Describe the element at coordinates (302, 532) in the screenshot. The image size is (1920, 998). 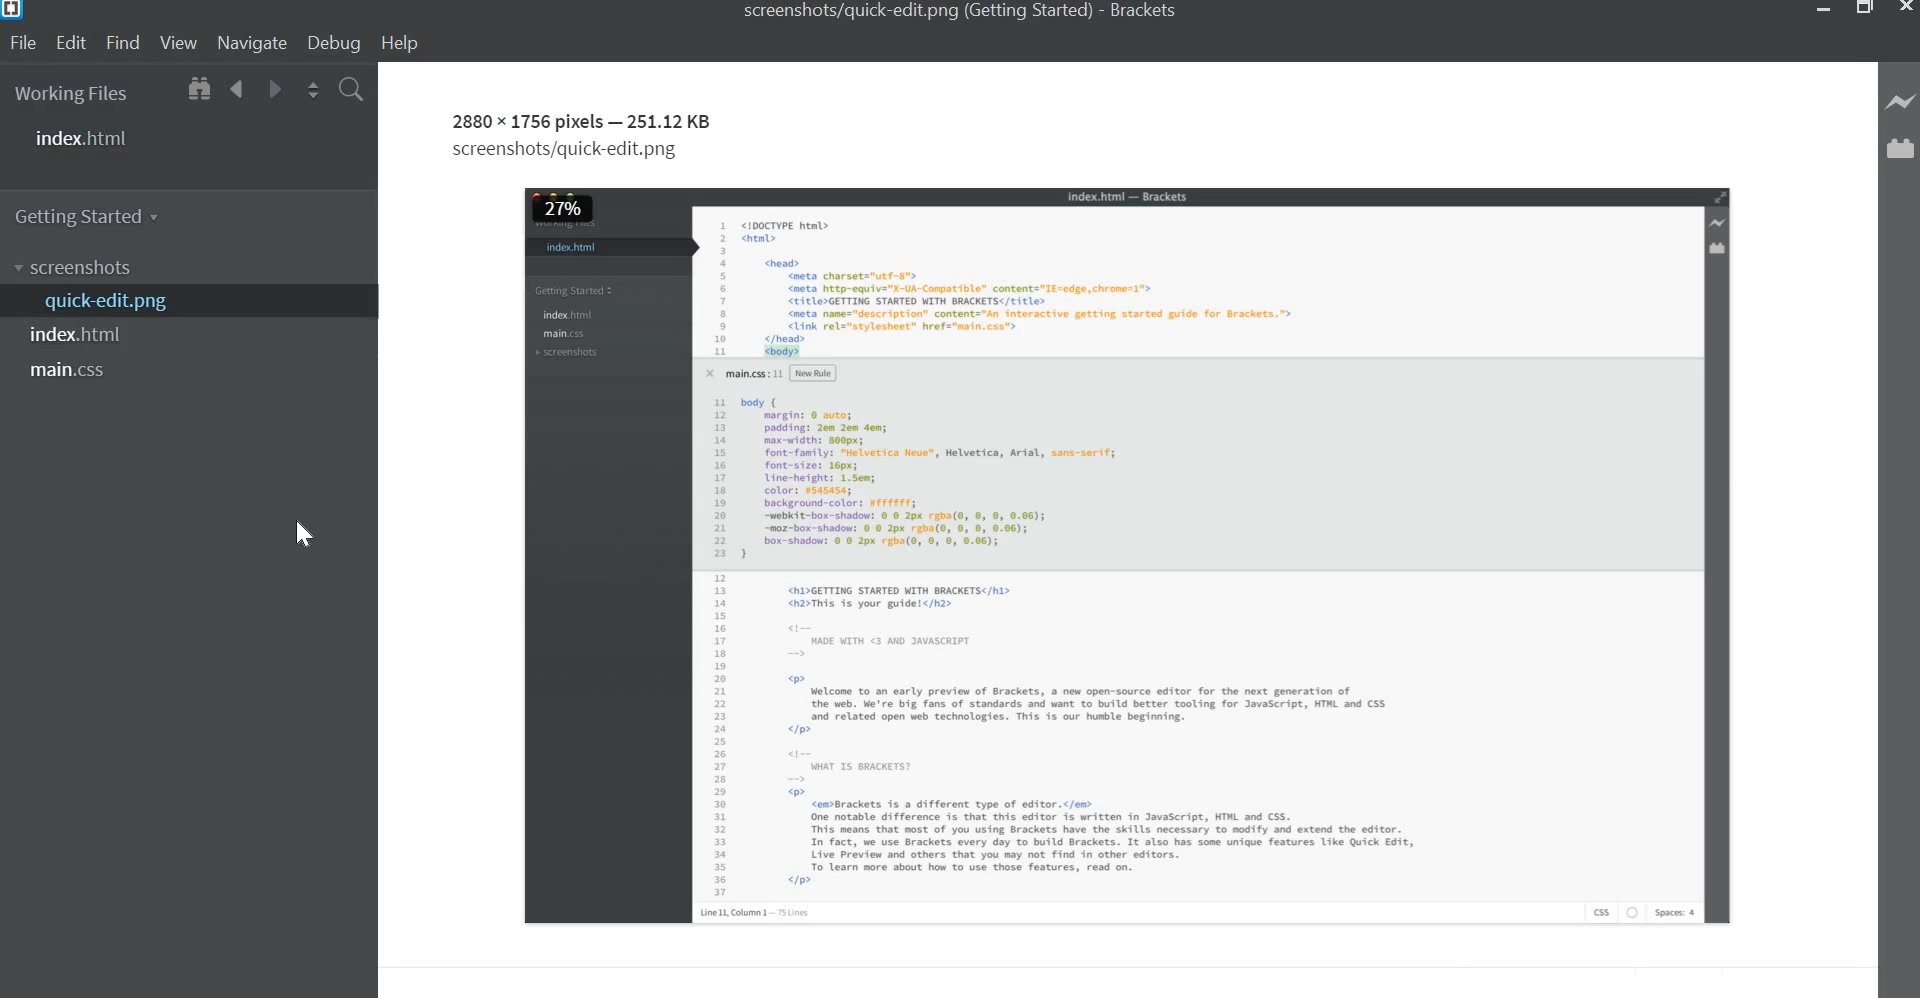
I see `cursor` at that location.